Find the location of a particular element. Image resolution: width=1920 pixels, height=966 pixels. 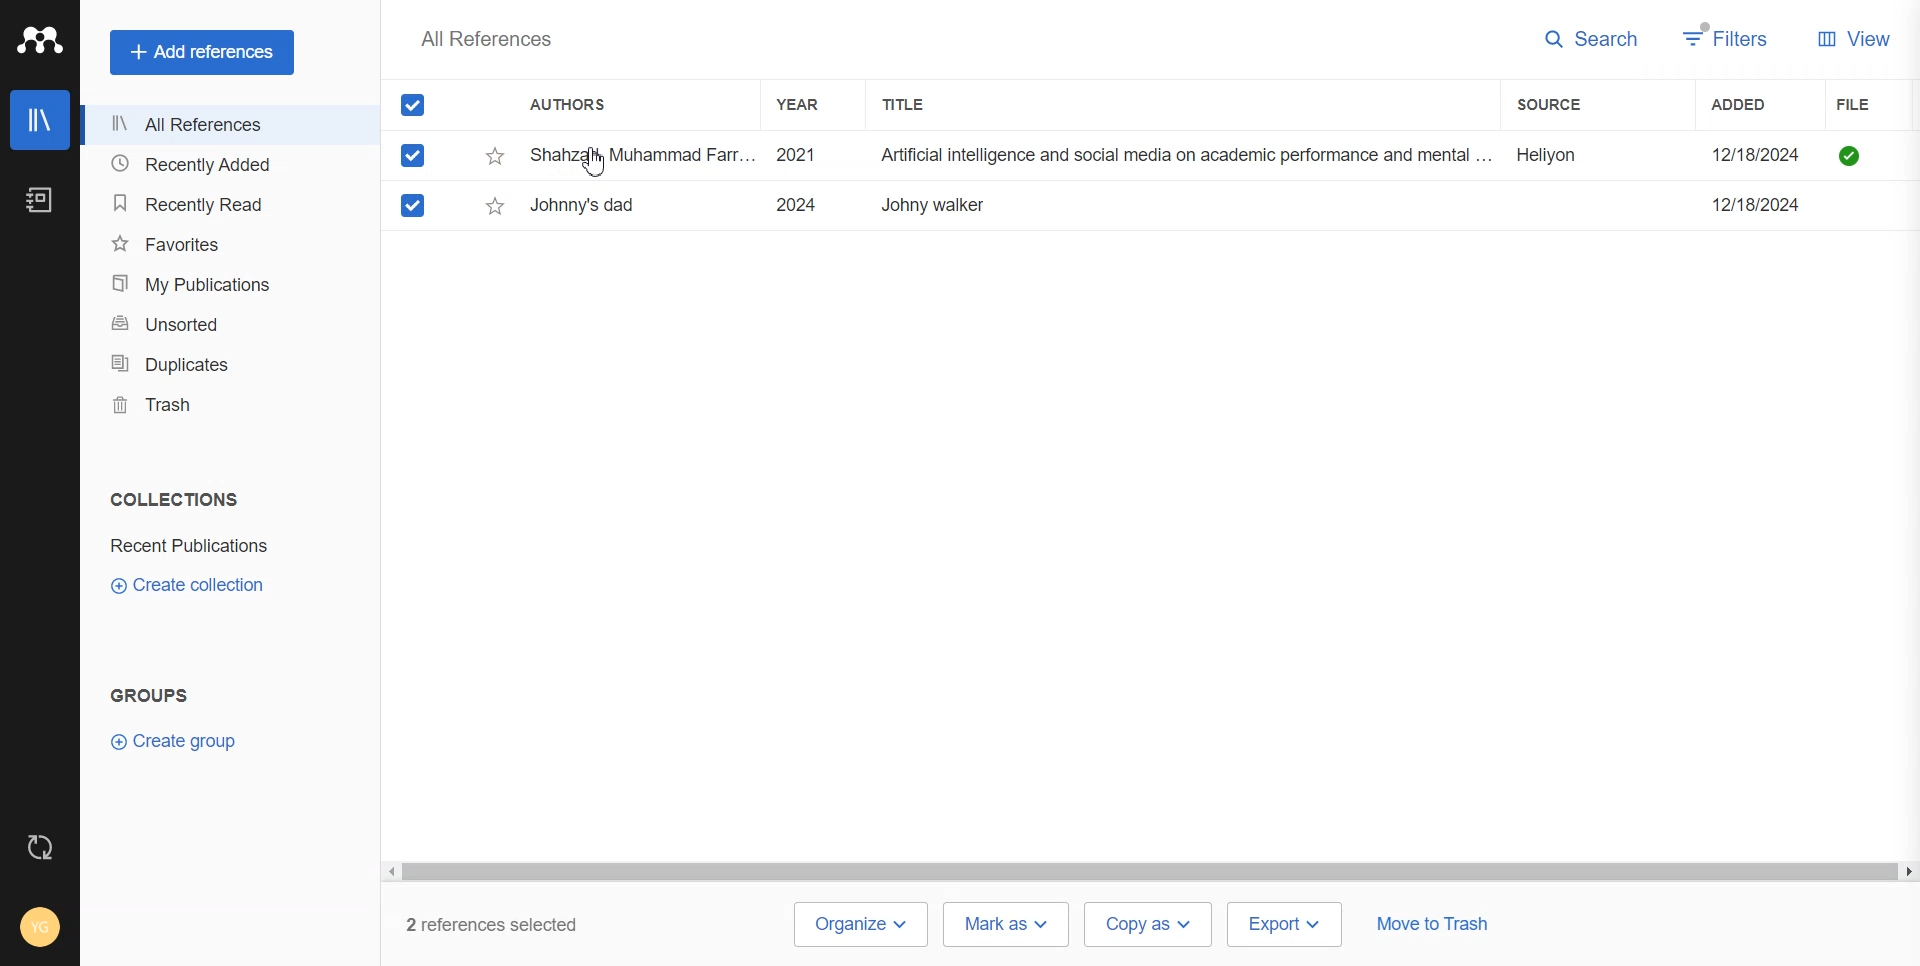

All Marks is located at coordinates (413, 104).